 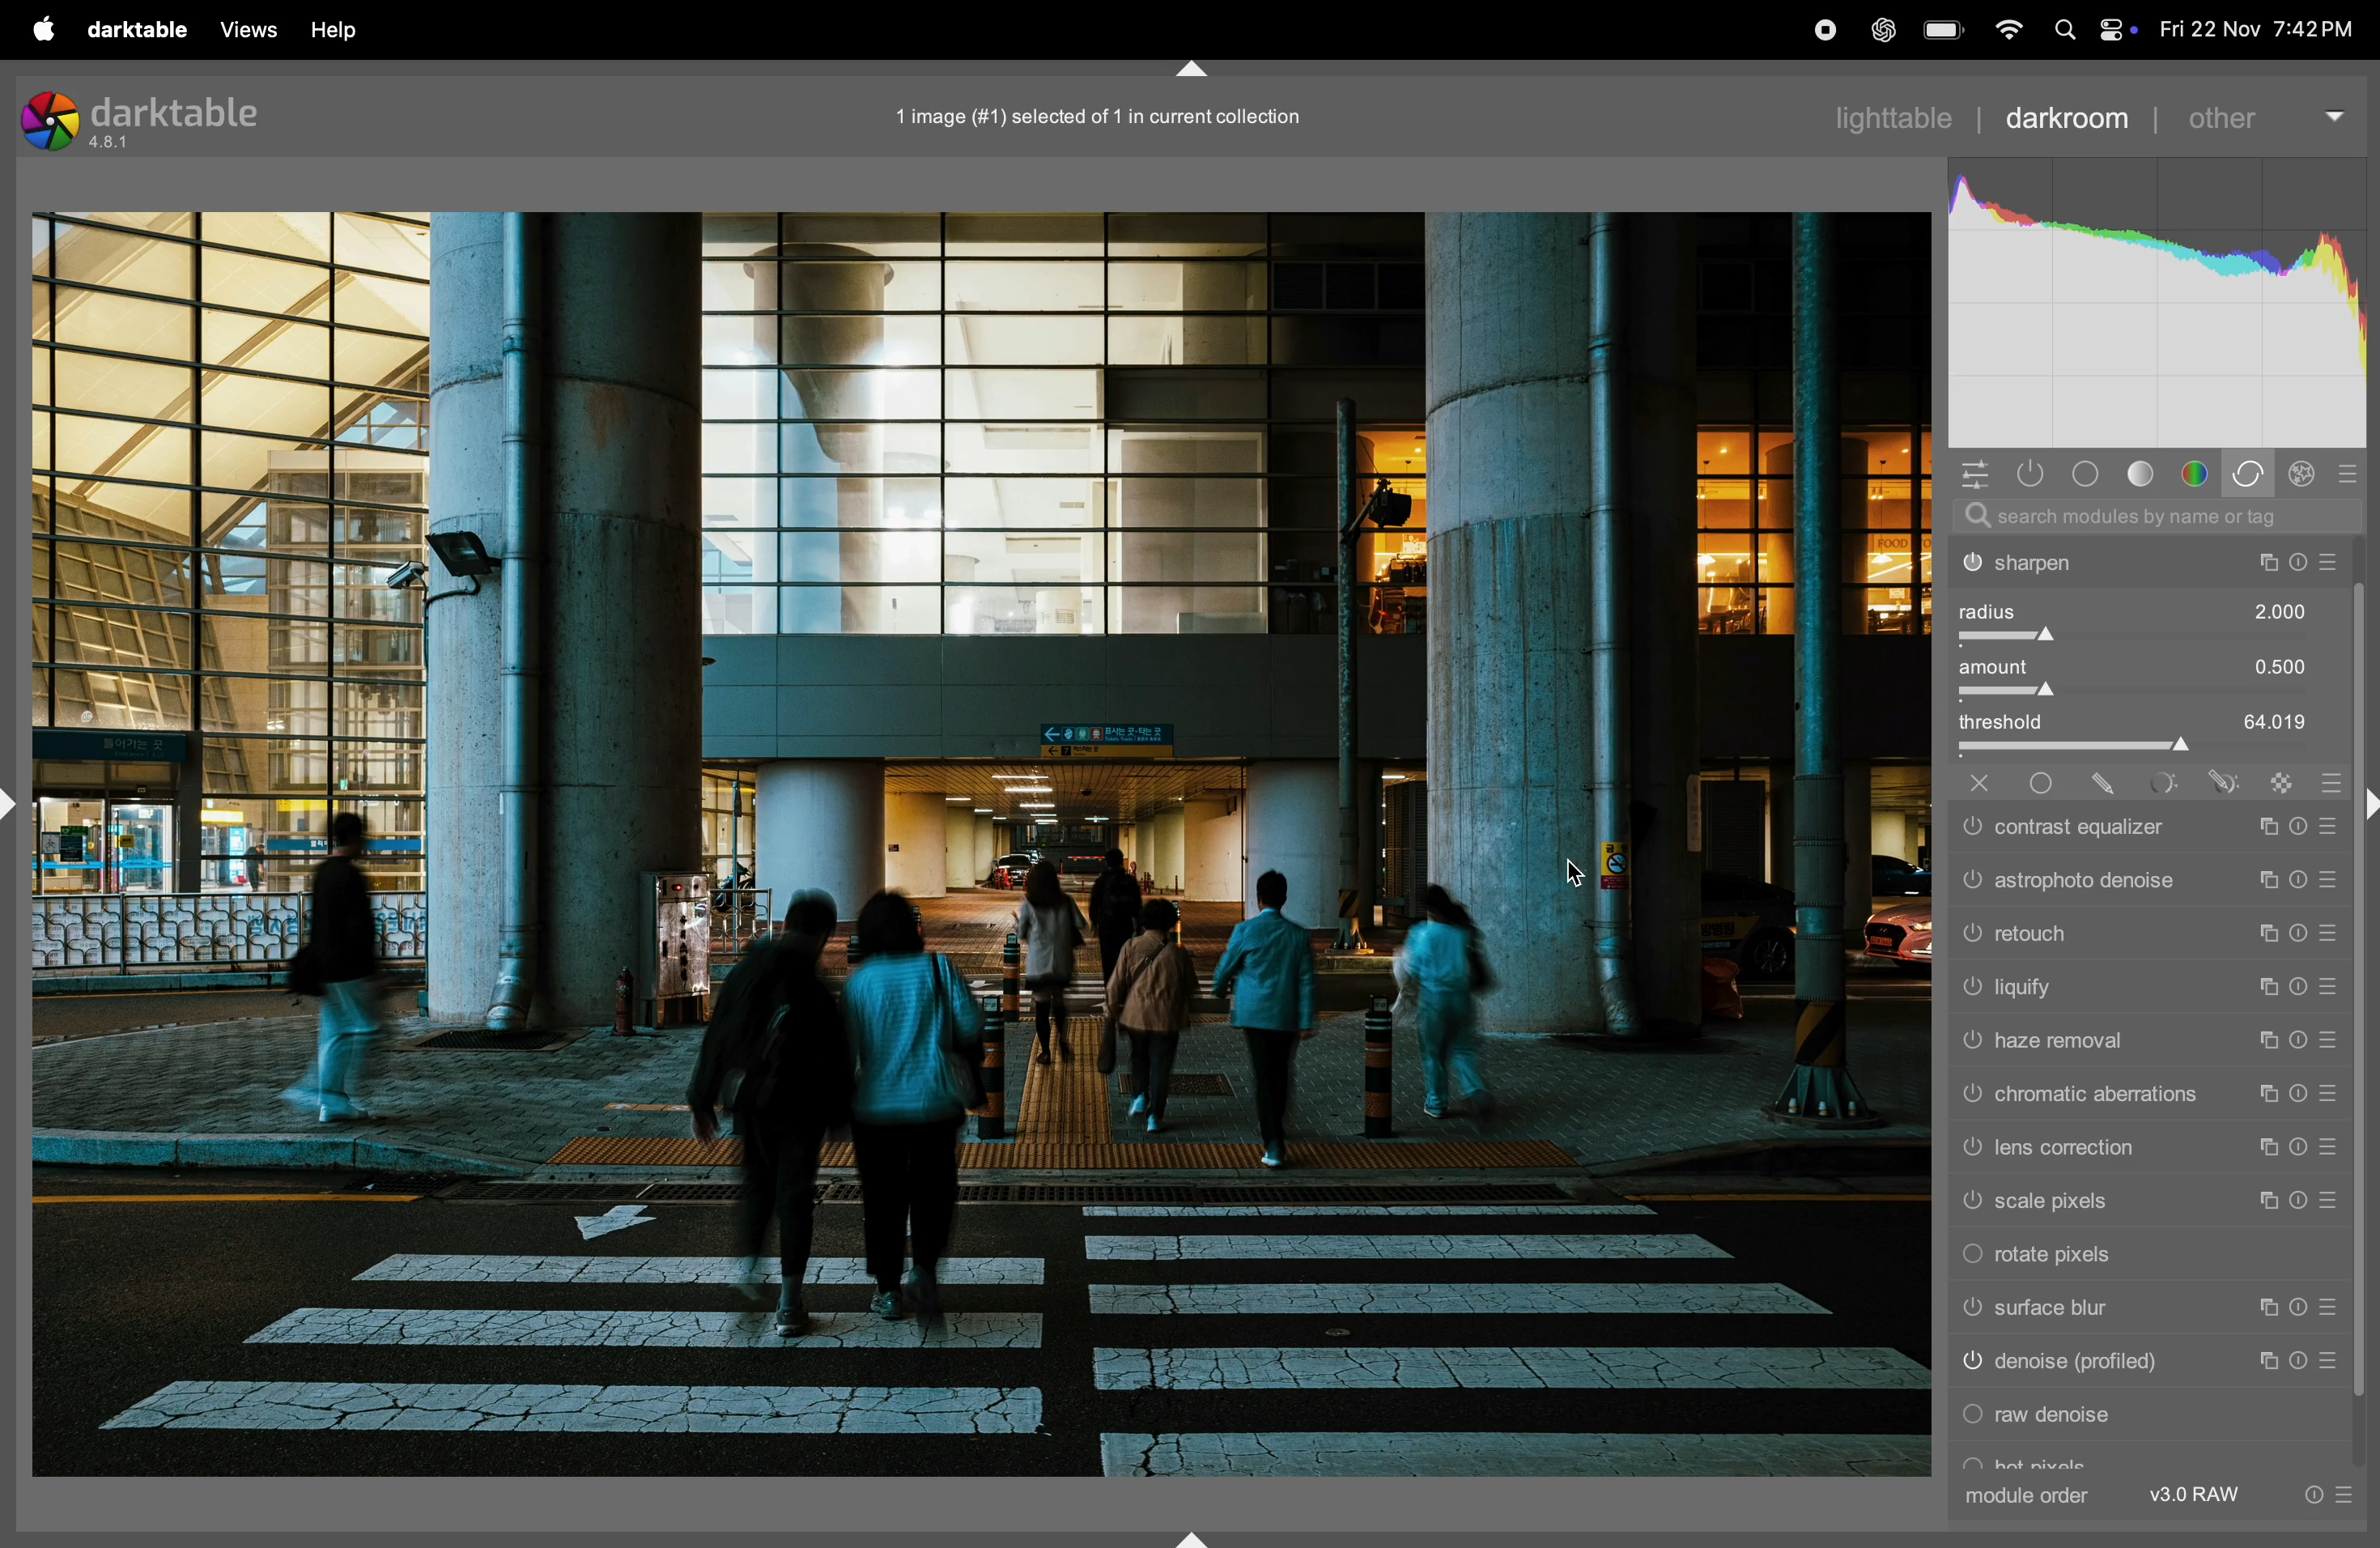 What do you see at coordinates (352, 25) in the screenshot?
I see `help` at bounding box center [352, 25].